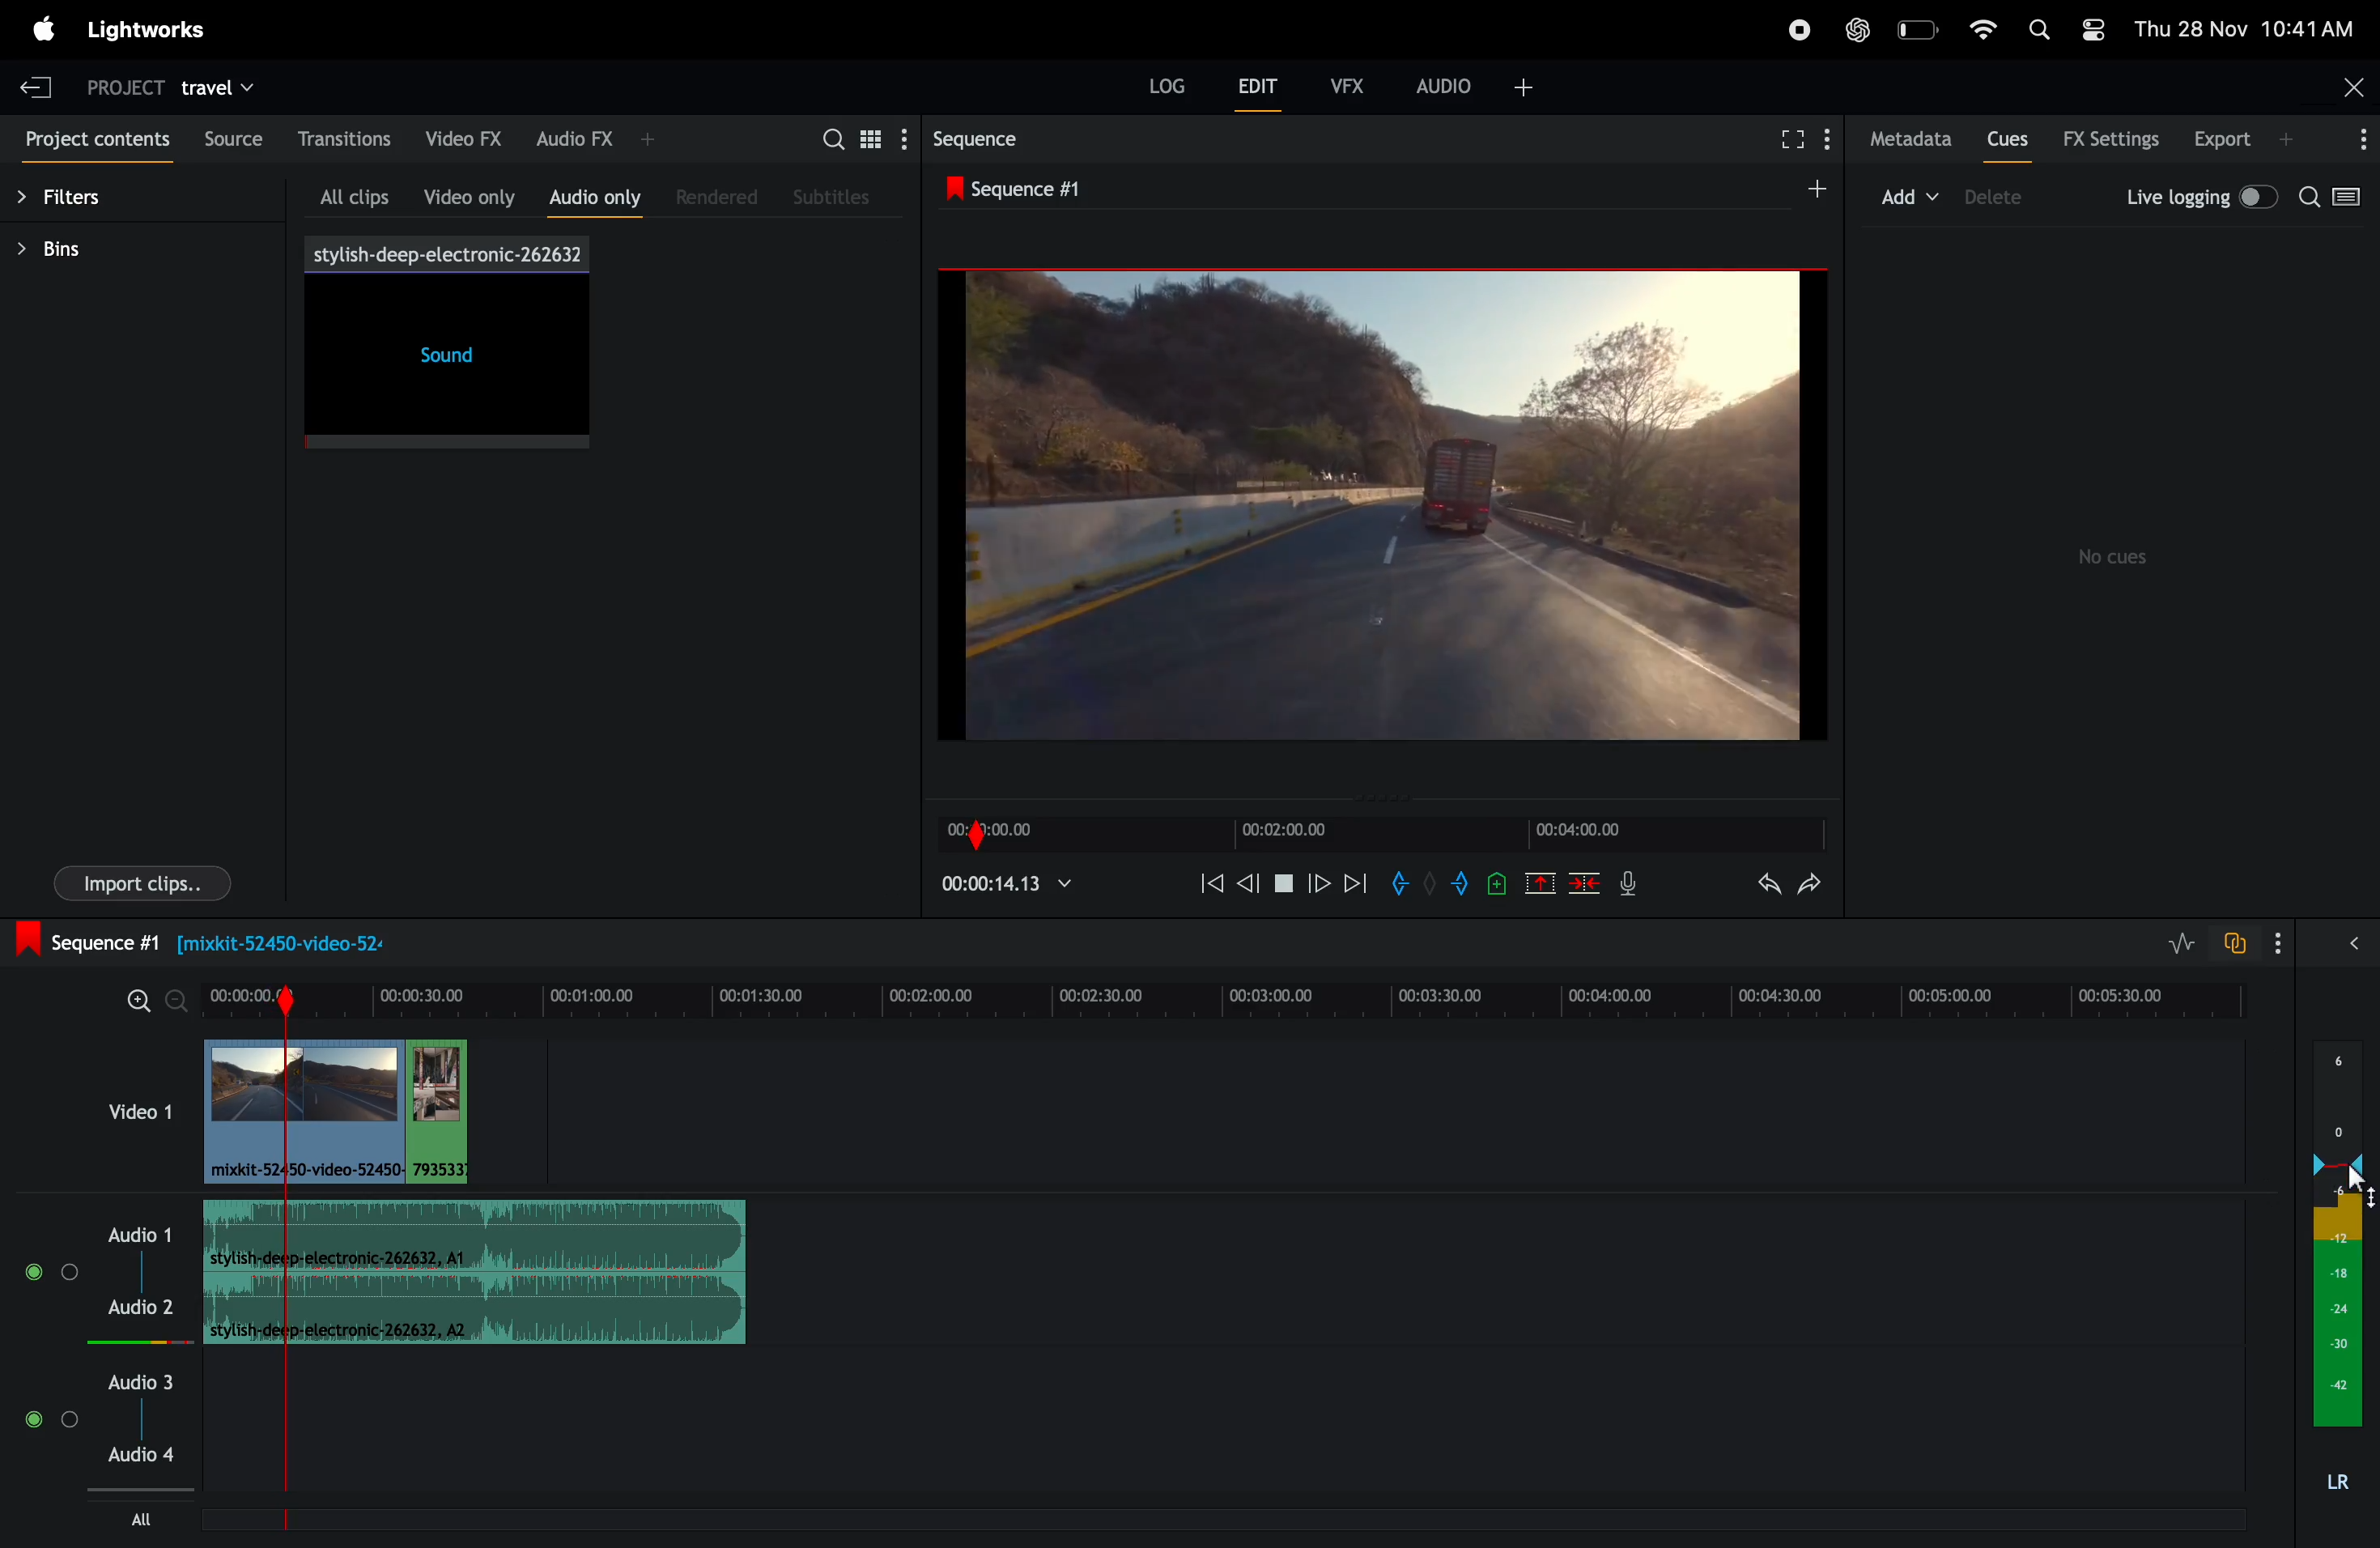 The height and width of the screenshot is (1548, 2380). I want to click on rendered, so click(713, 197).